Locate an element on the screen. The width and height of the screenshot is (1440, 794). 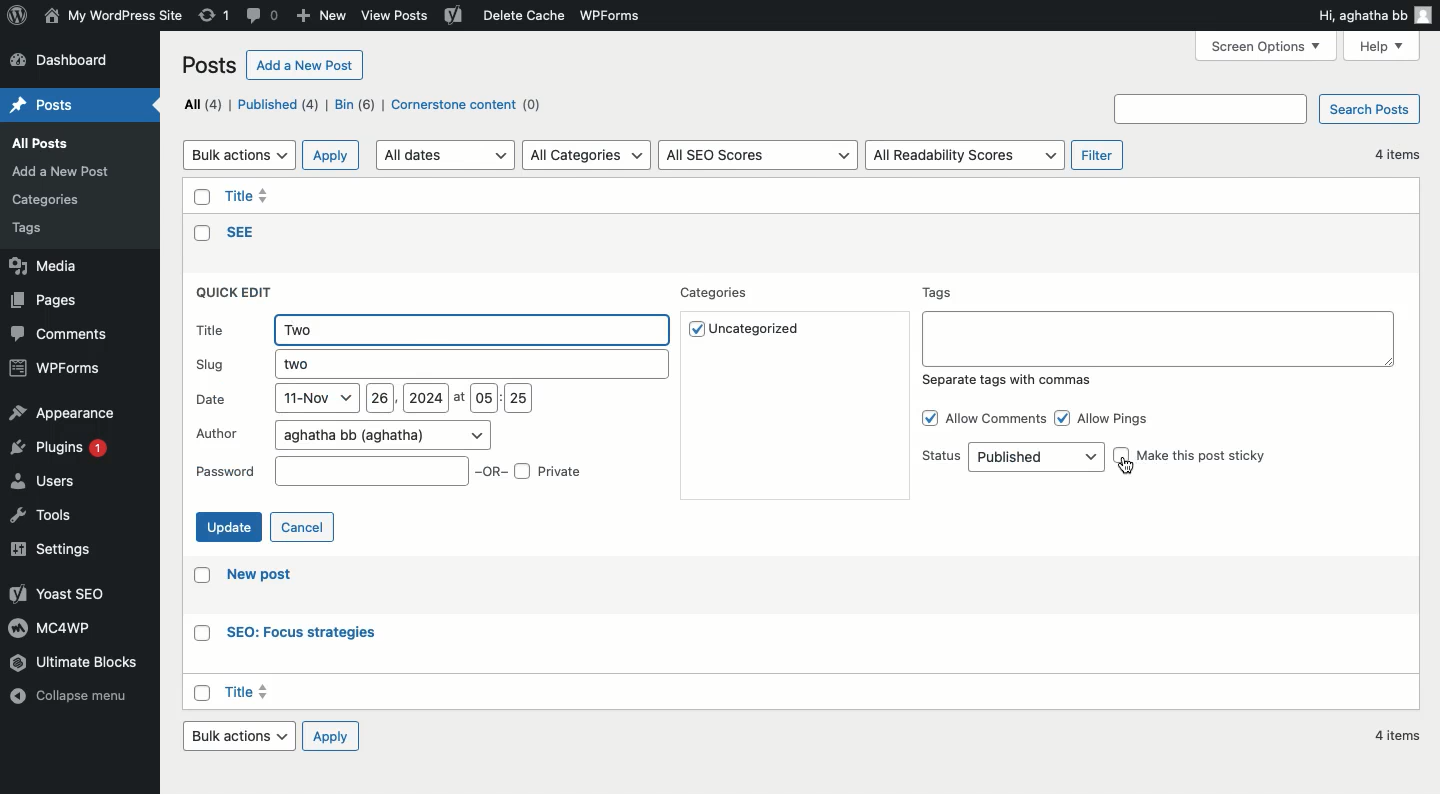
checkbox is located at coordinates (197, 634).